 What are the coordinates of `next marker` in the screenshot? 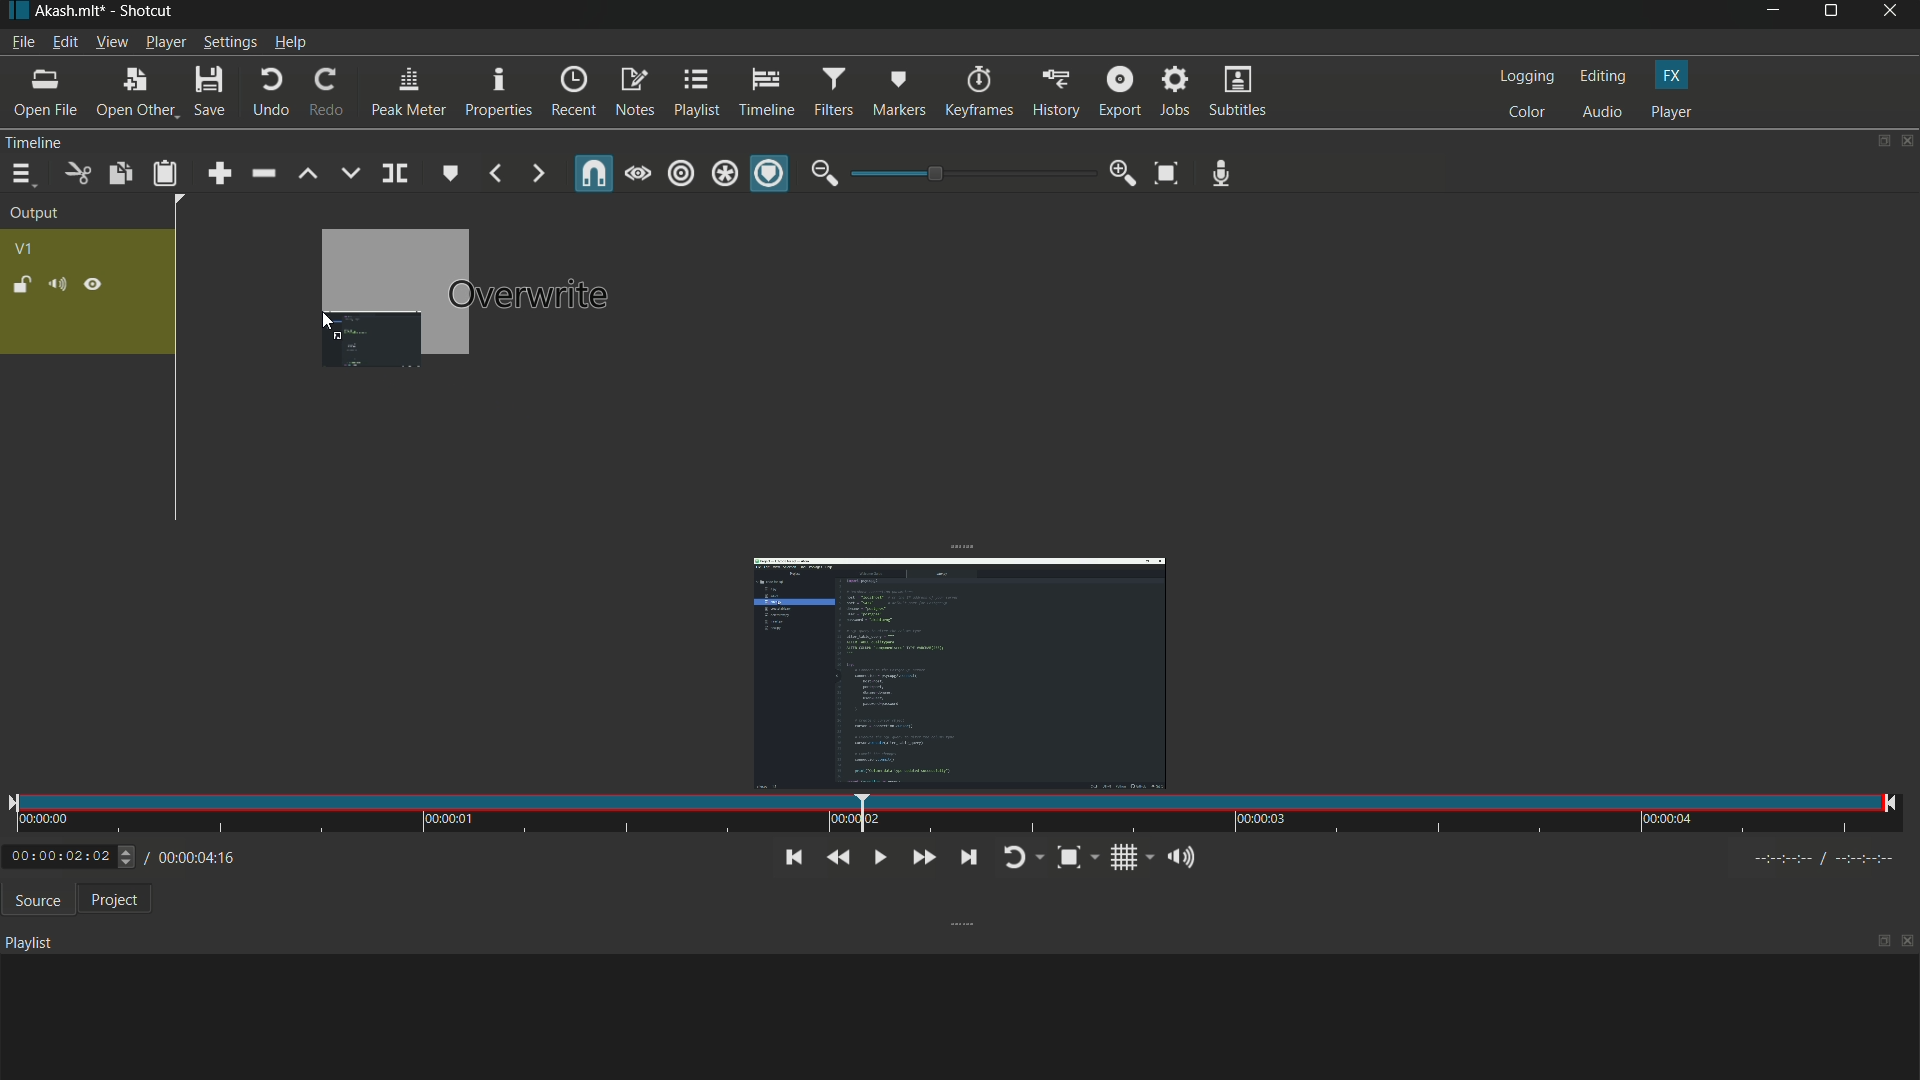 It's located at (537, 175).